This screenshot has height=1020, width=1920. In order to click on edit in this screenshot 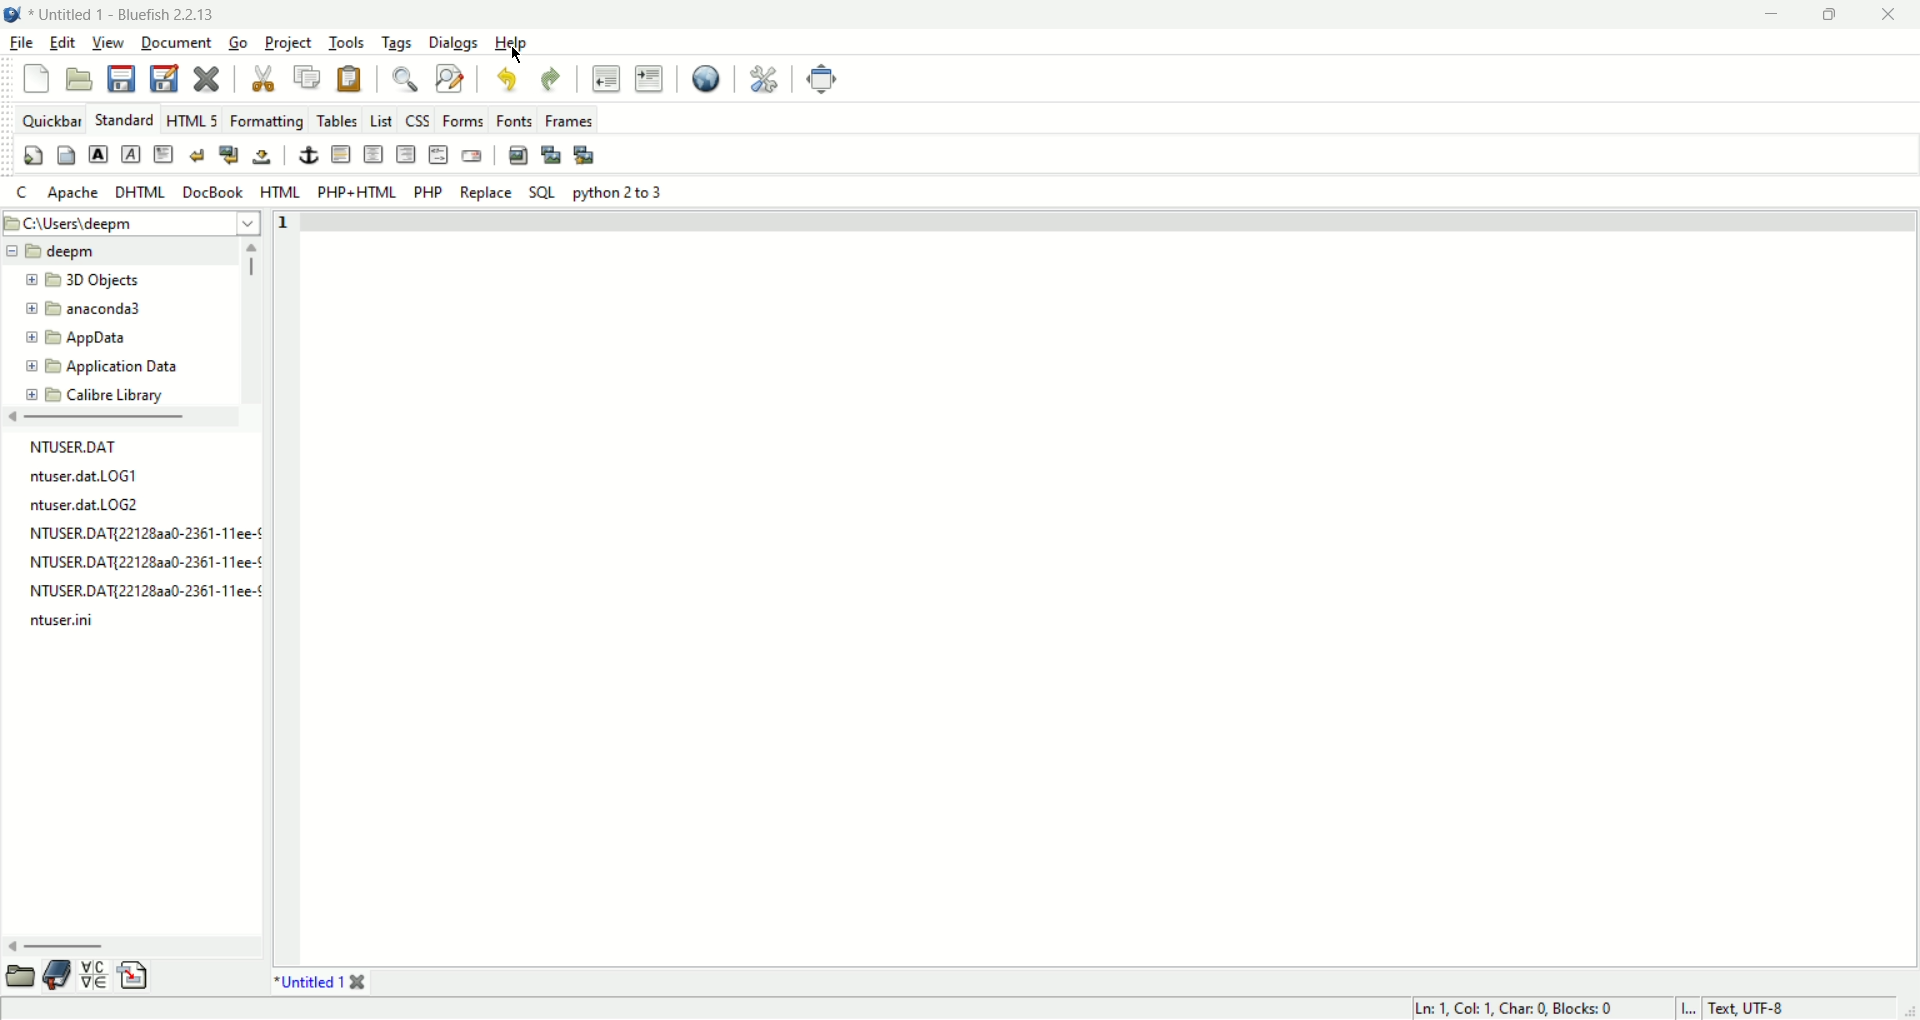, I will do `click(61, 44)`.